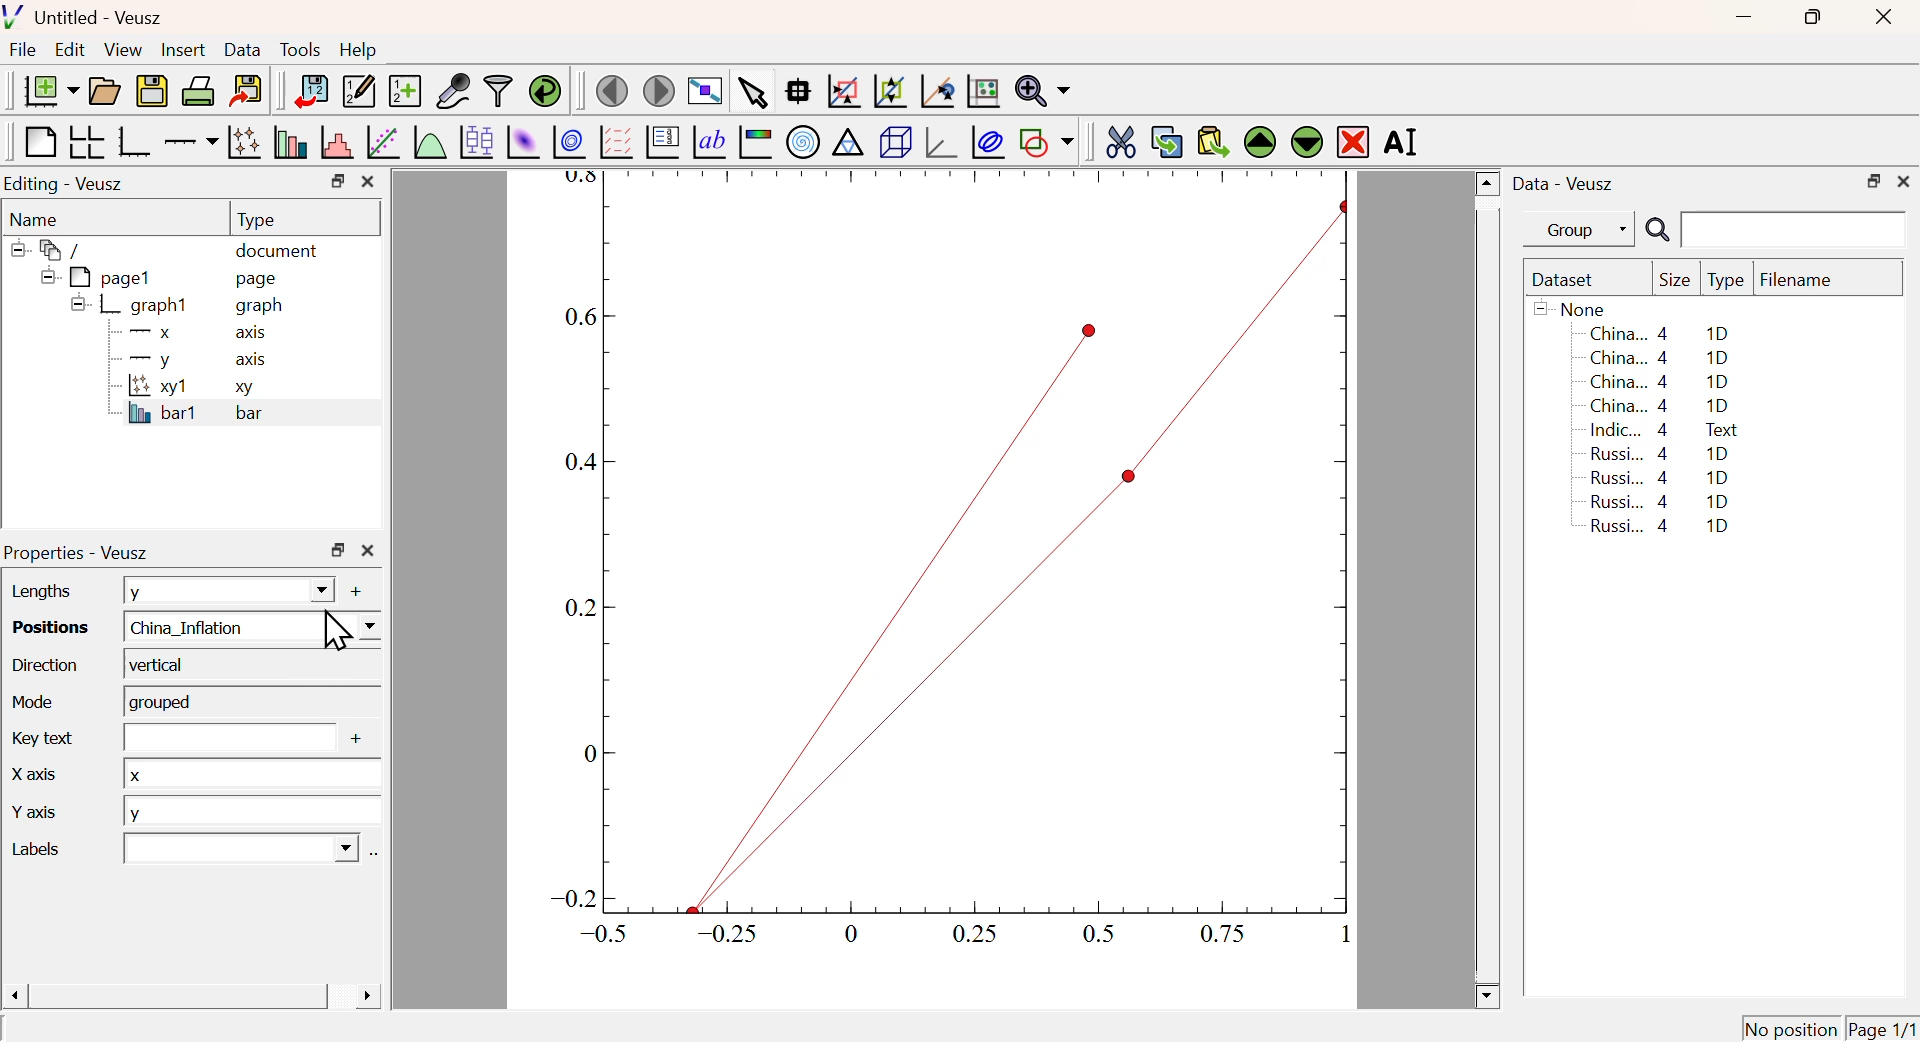 Image resolution: width=1920 pixels, height=1042 pixels. Describe the element at coordinates (1567, 281) in the screenshot. I see `Dataset` at that location.